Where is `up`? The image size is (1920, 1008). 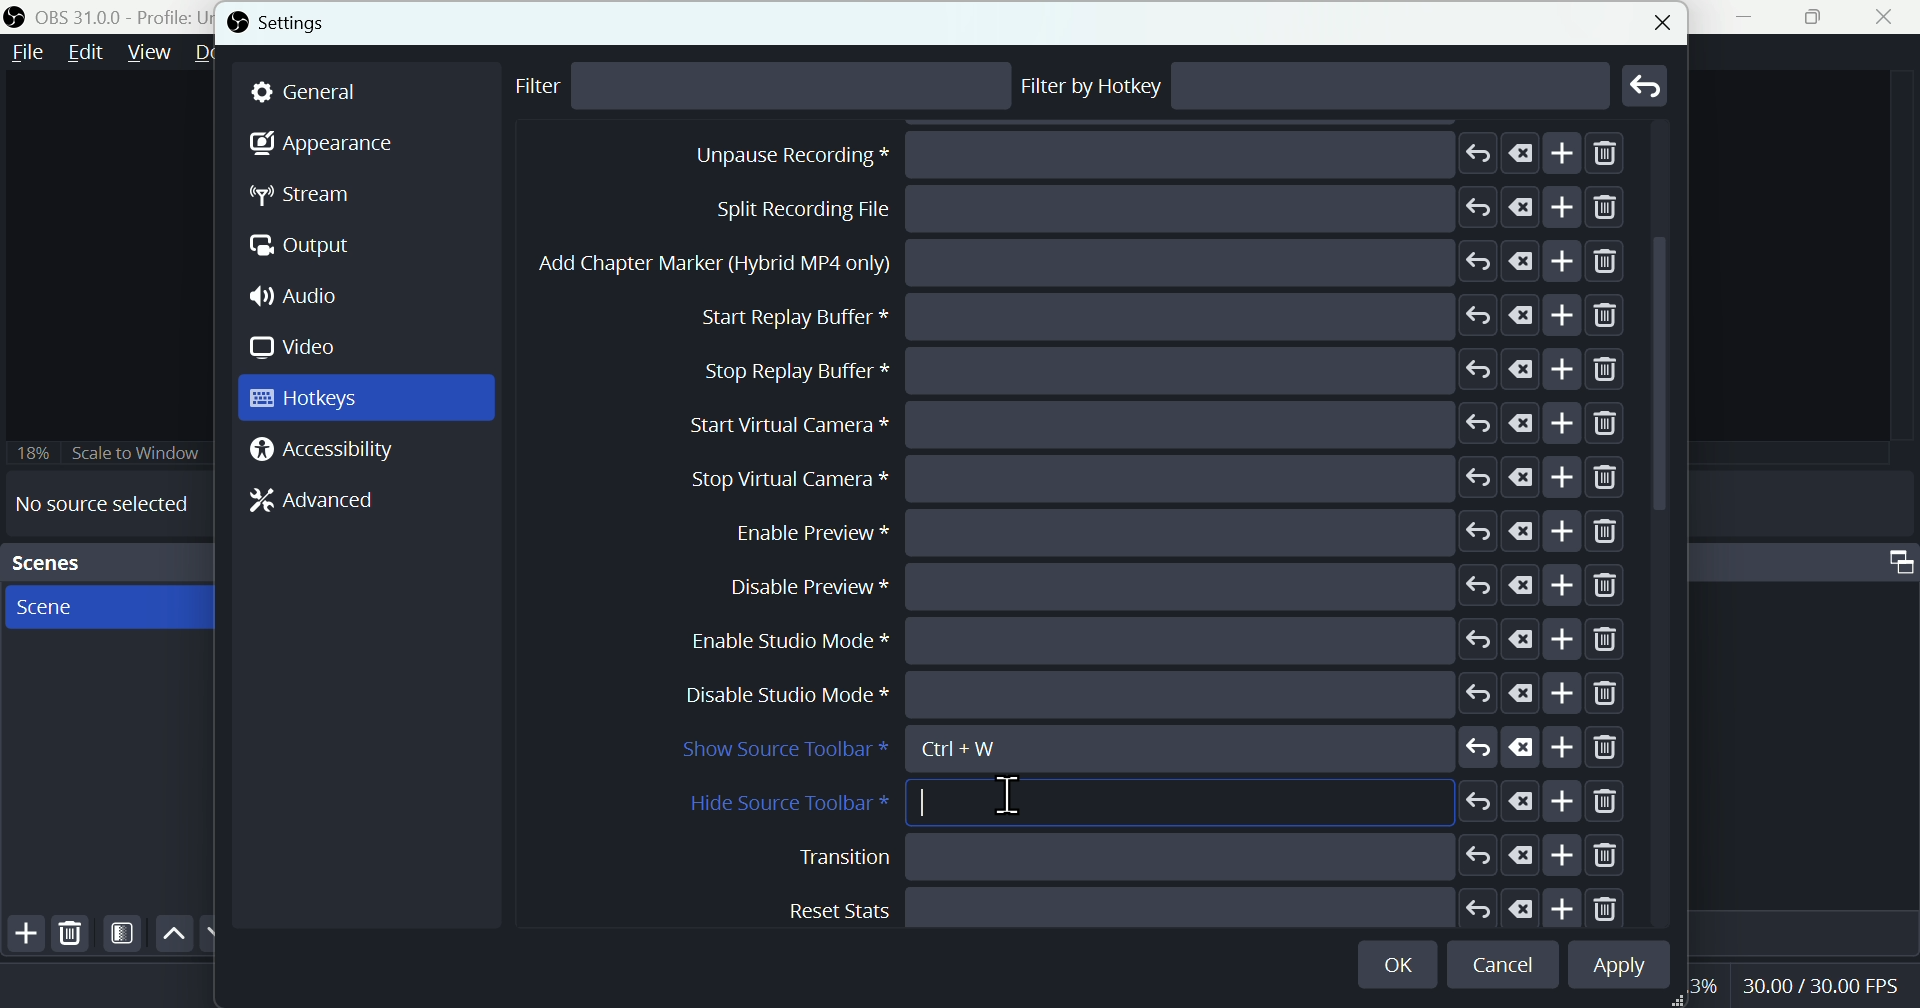
up is located at coordinates (173, 934).